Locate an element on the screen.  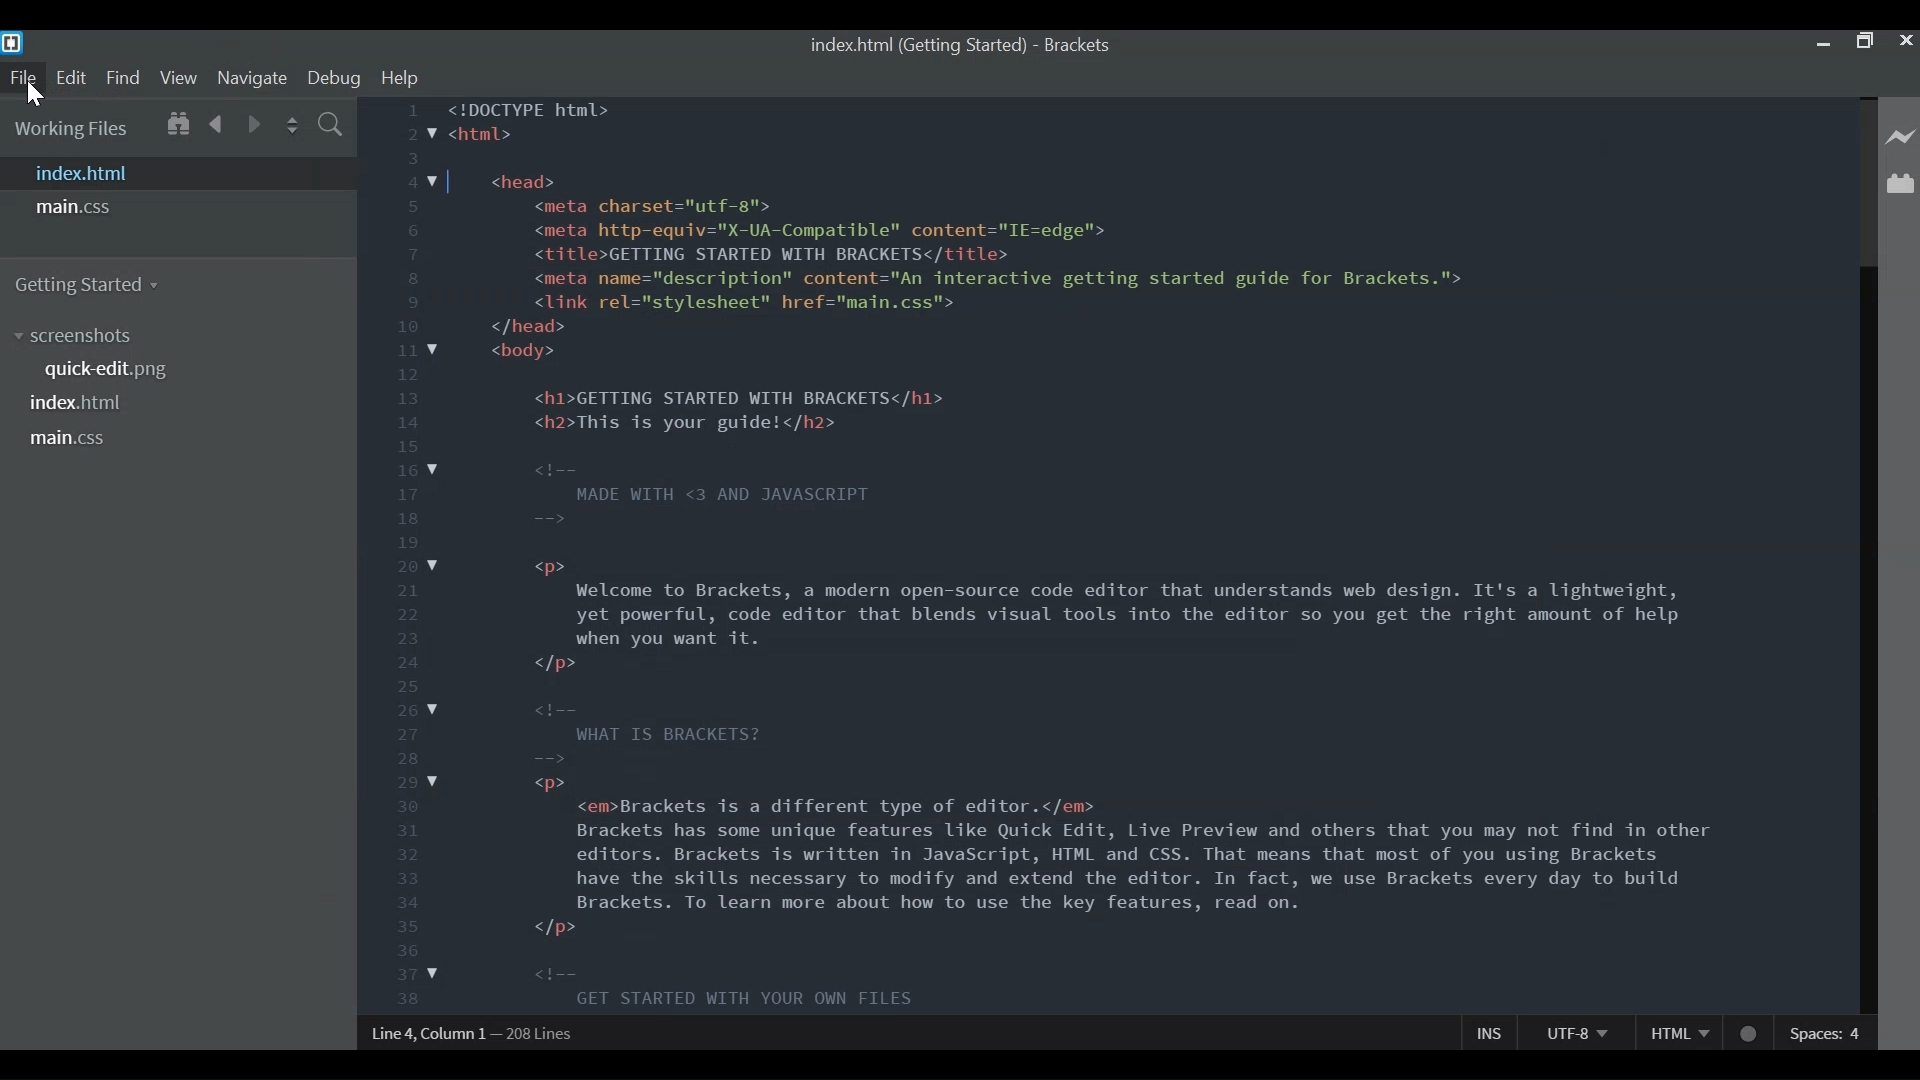
Brackets Desktop Icon is located at coordinates (13, 43).